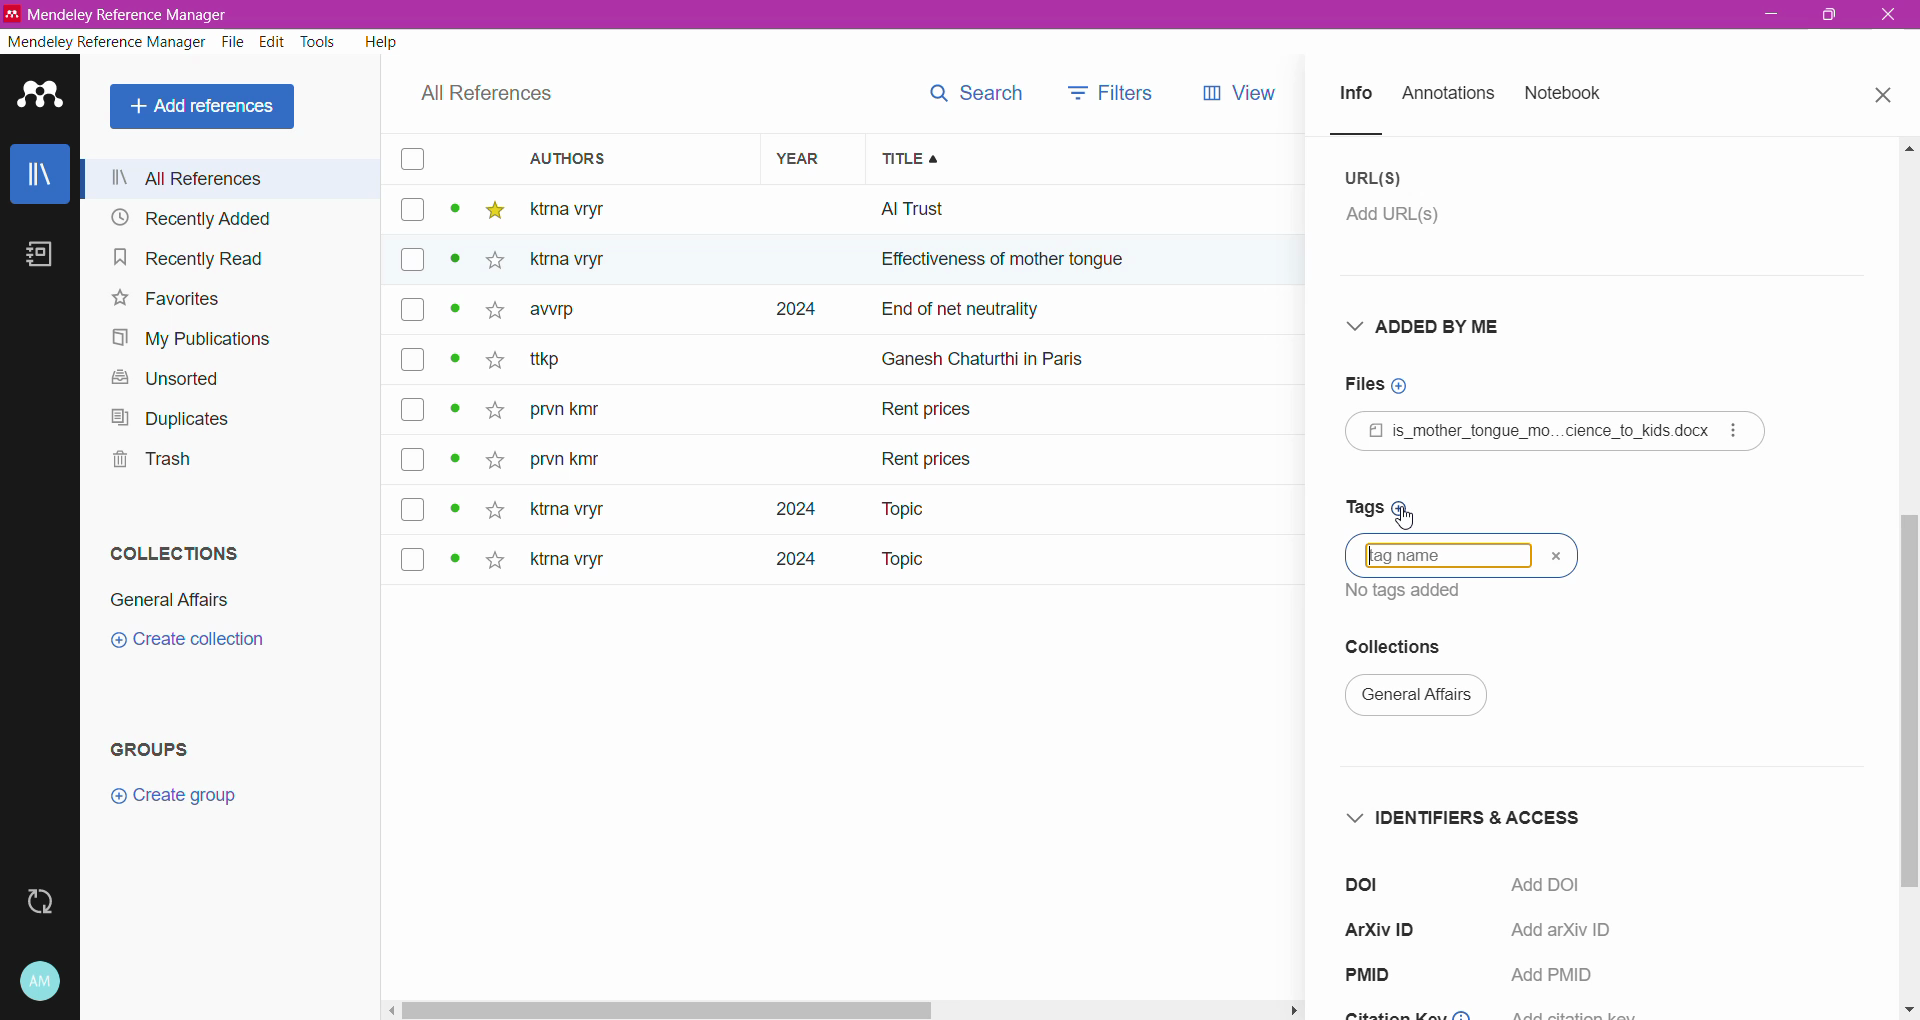  Describe the element at coordinates (173, 380) in the screenshot. I see `Unsorted` at that location.